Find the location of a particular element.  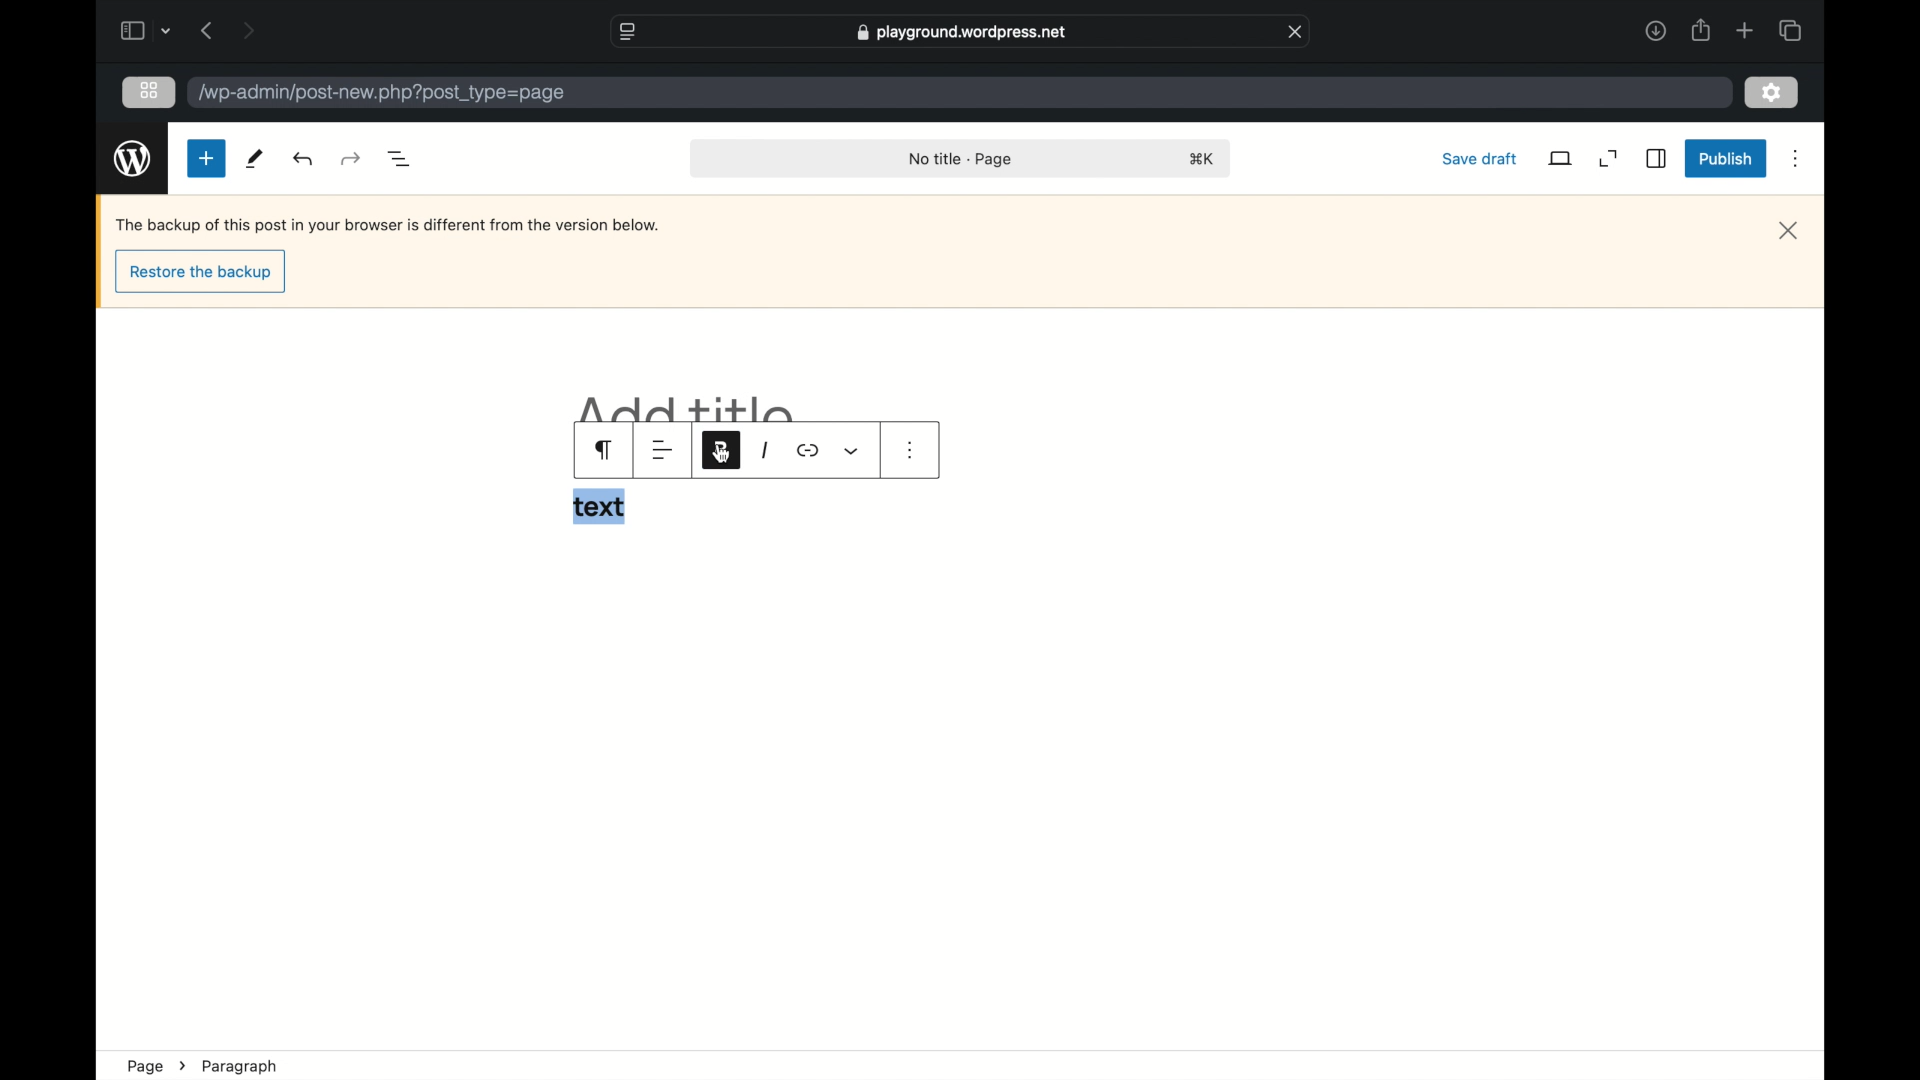

settings is located at coordinates (1774, 91).